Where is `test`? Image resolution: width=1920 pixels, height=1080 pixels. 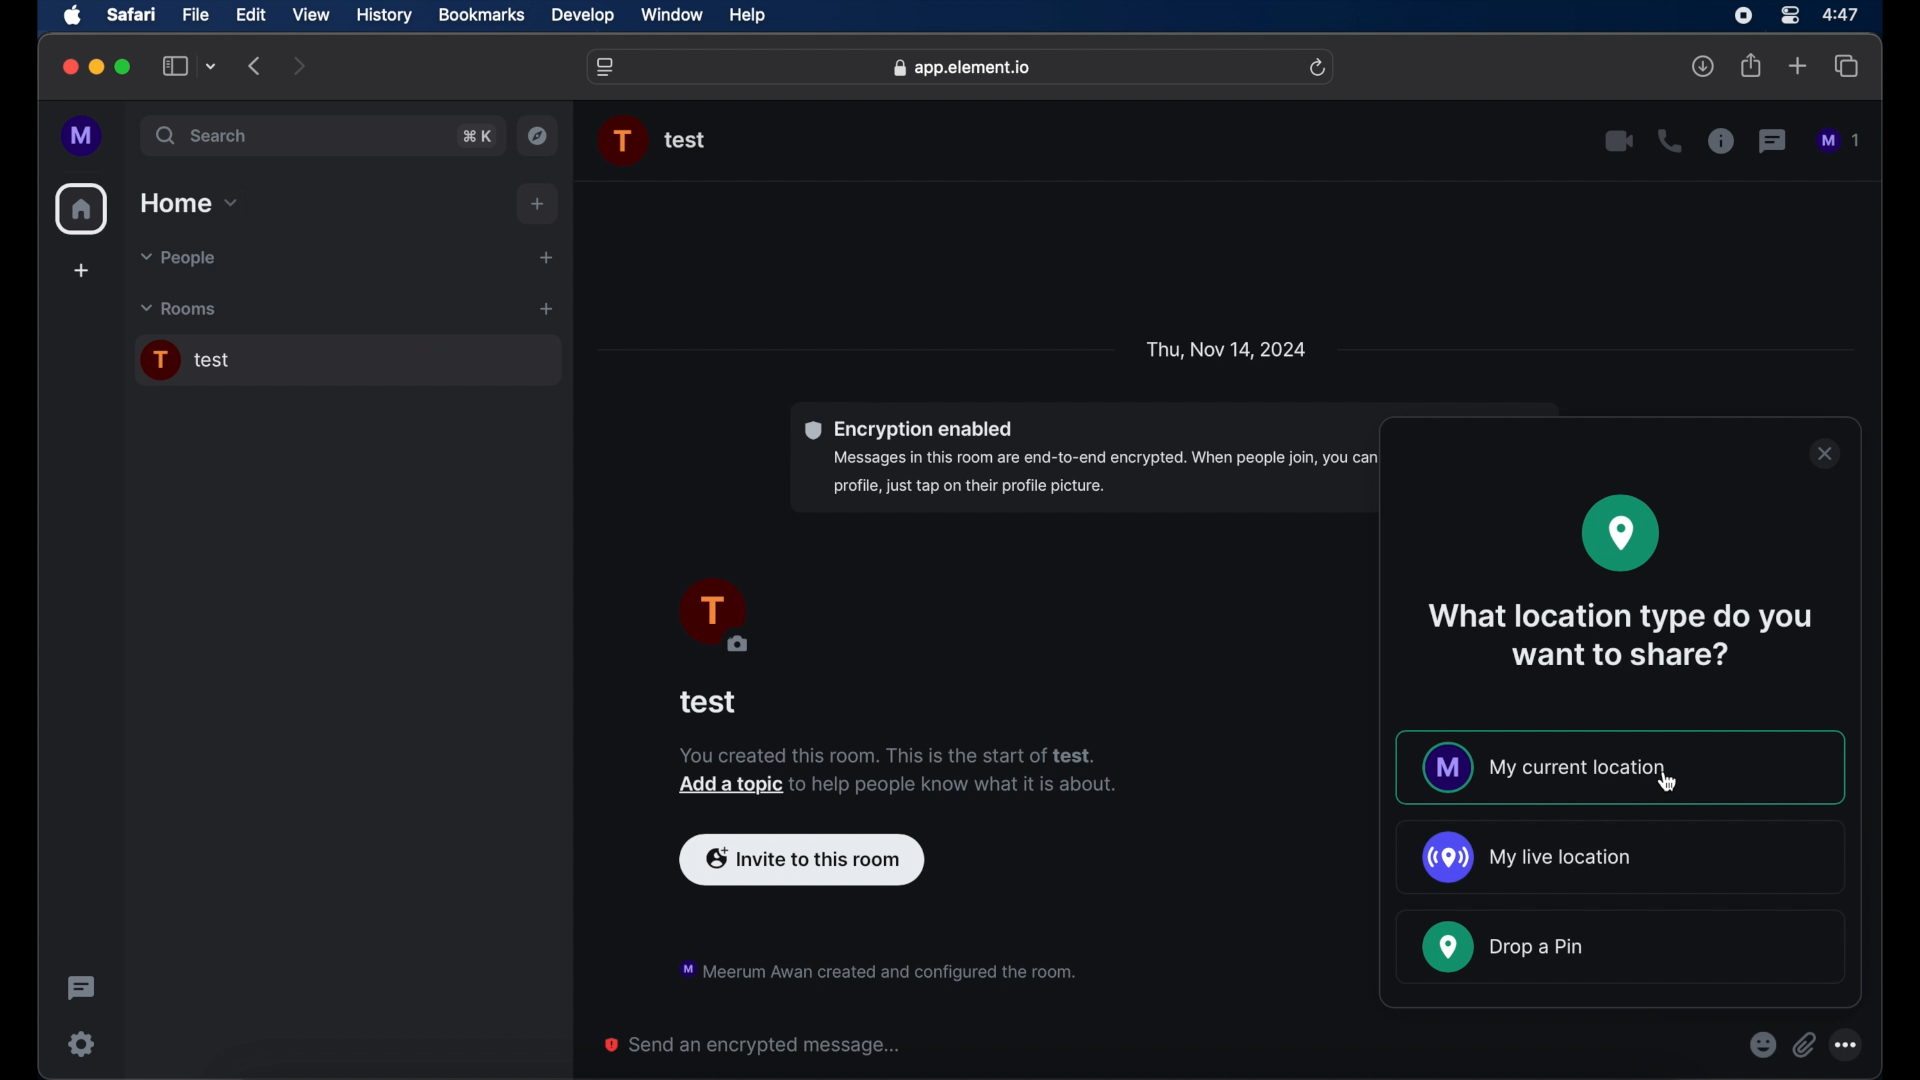
test is located at coordinates (709, 702).